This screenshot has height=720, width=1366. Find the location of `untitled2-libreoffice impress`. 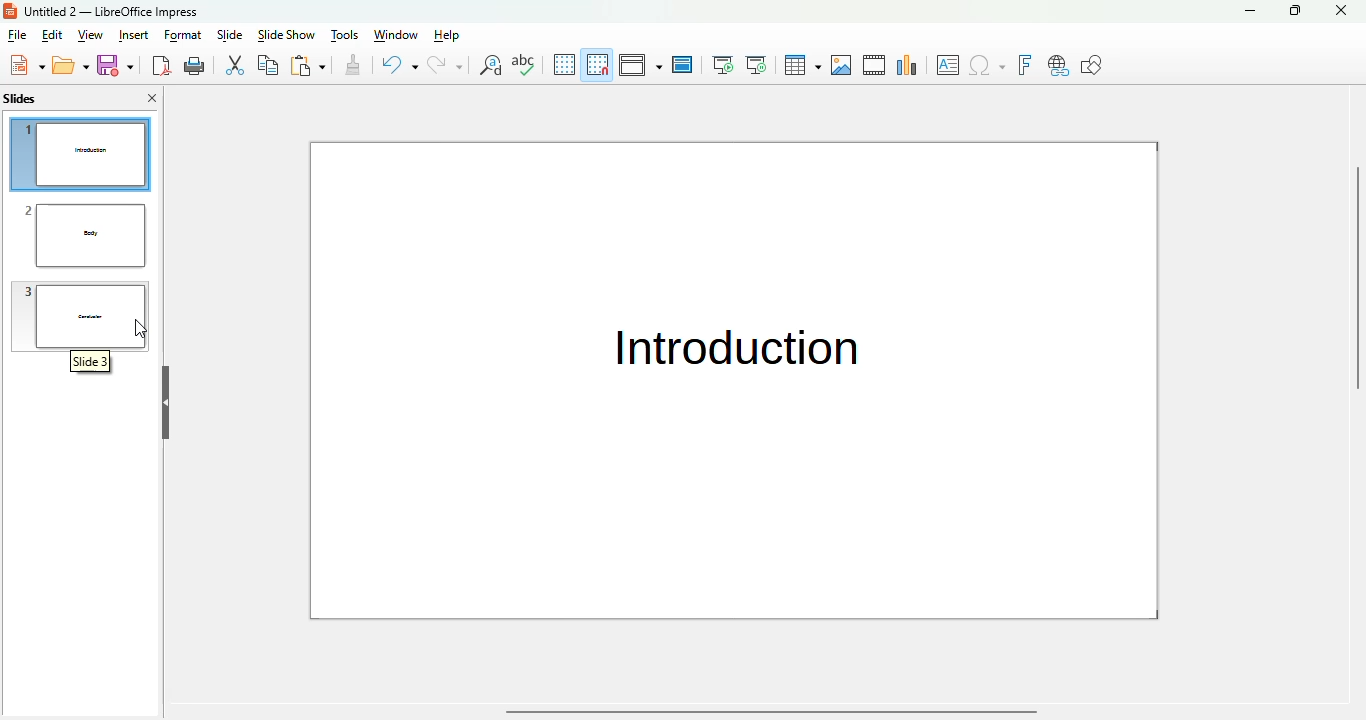

untitled2-libreoffice impress is located at coordinates (111, 11).